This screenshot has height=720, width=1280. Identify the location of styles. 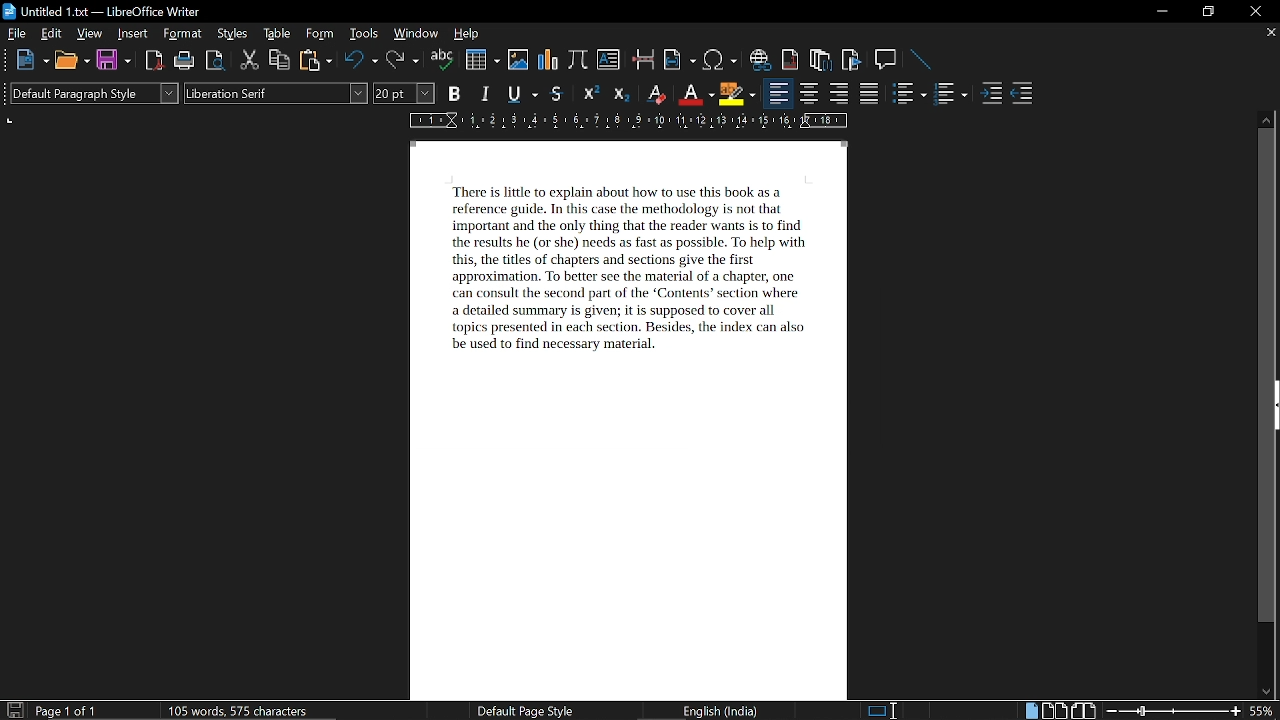
(232, 34).